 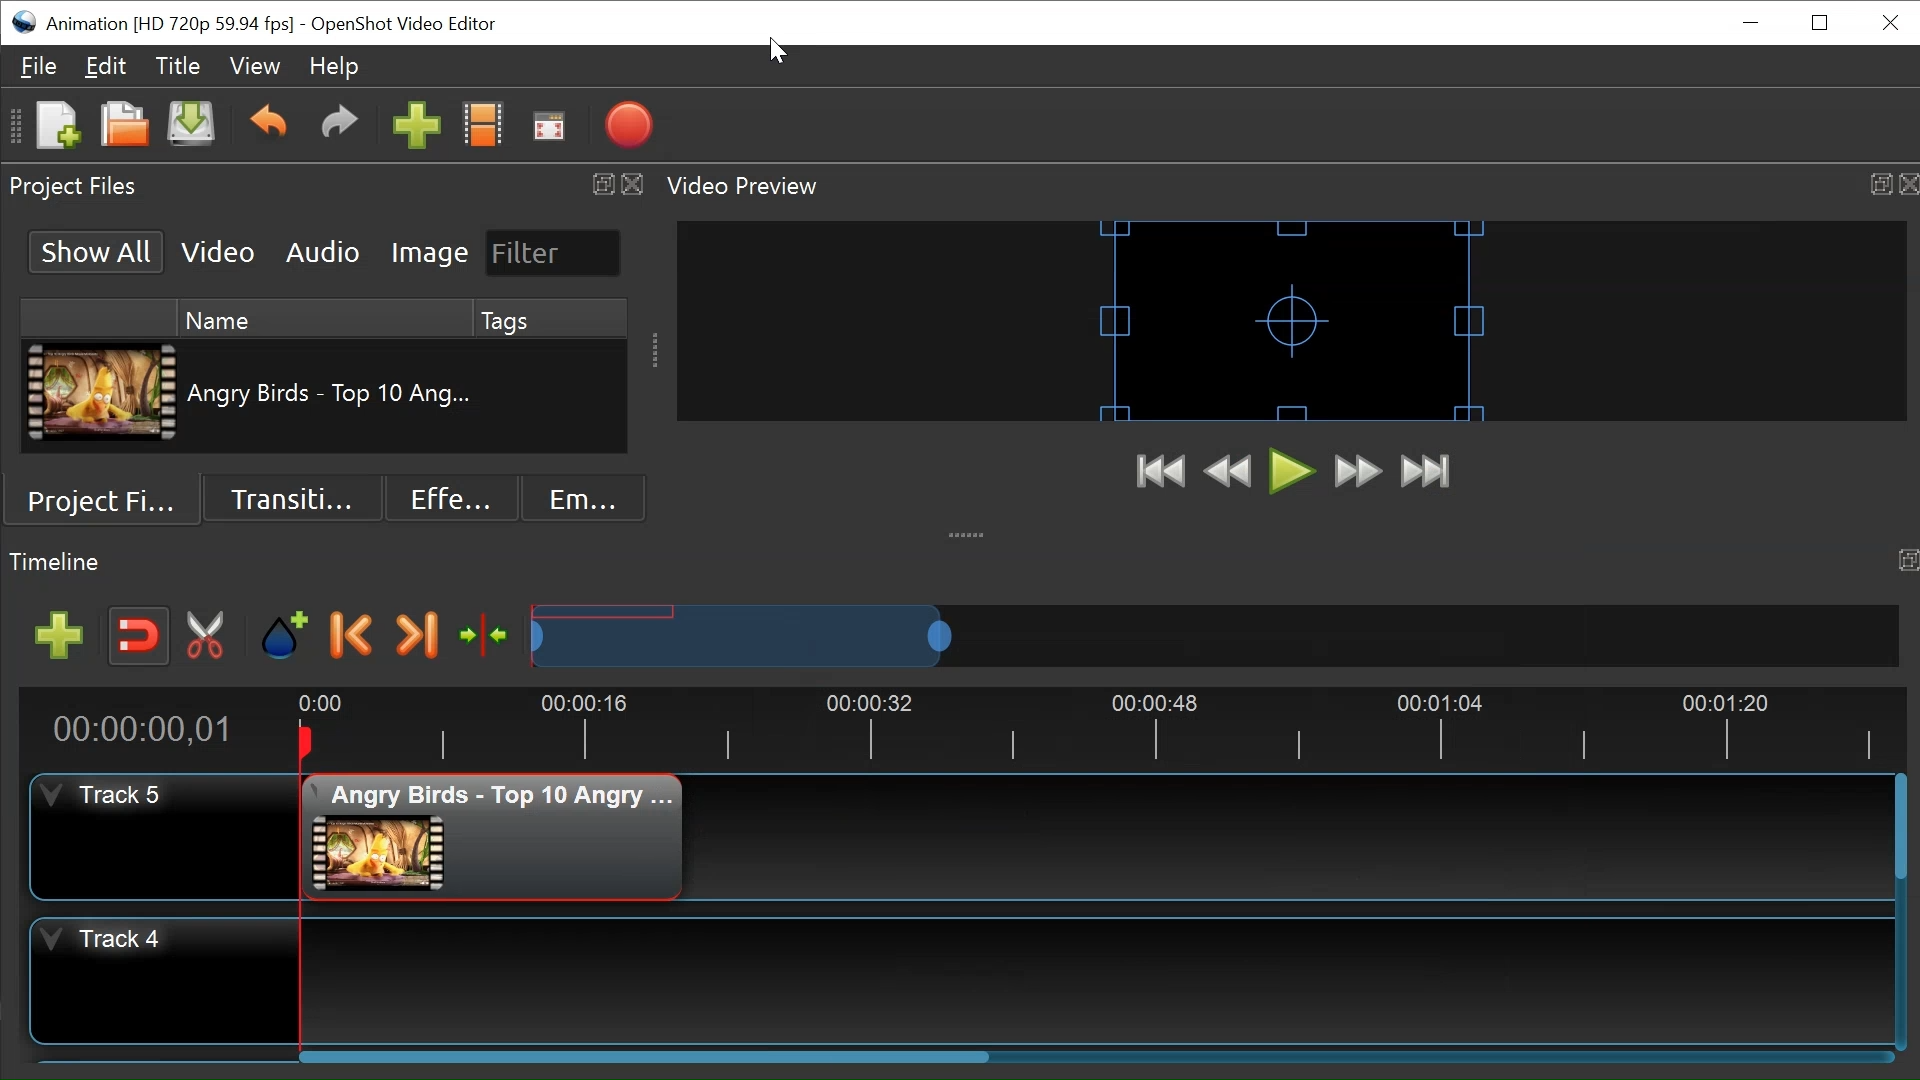 I want to click on Previous Marker, so click(x=352, y=634).